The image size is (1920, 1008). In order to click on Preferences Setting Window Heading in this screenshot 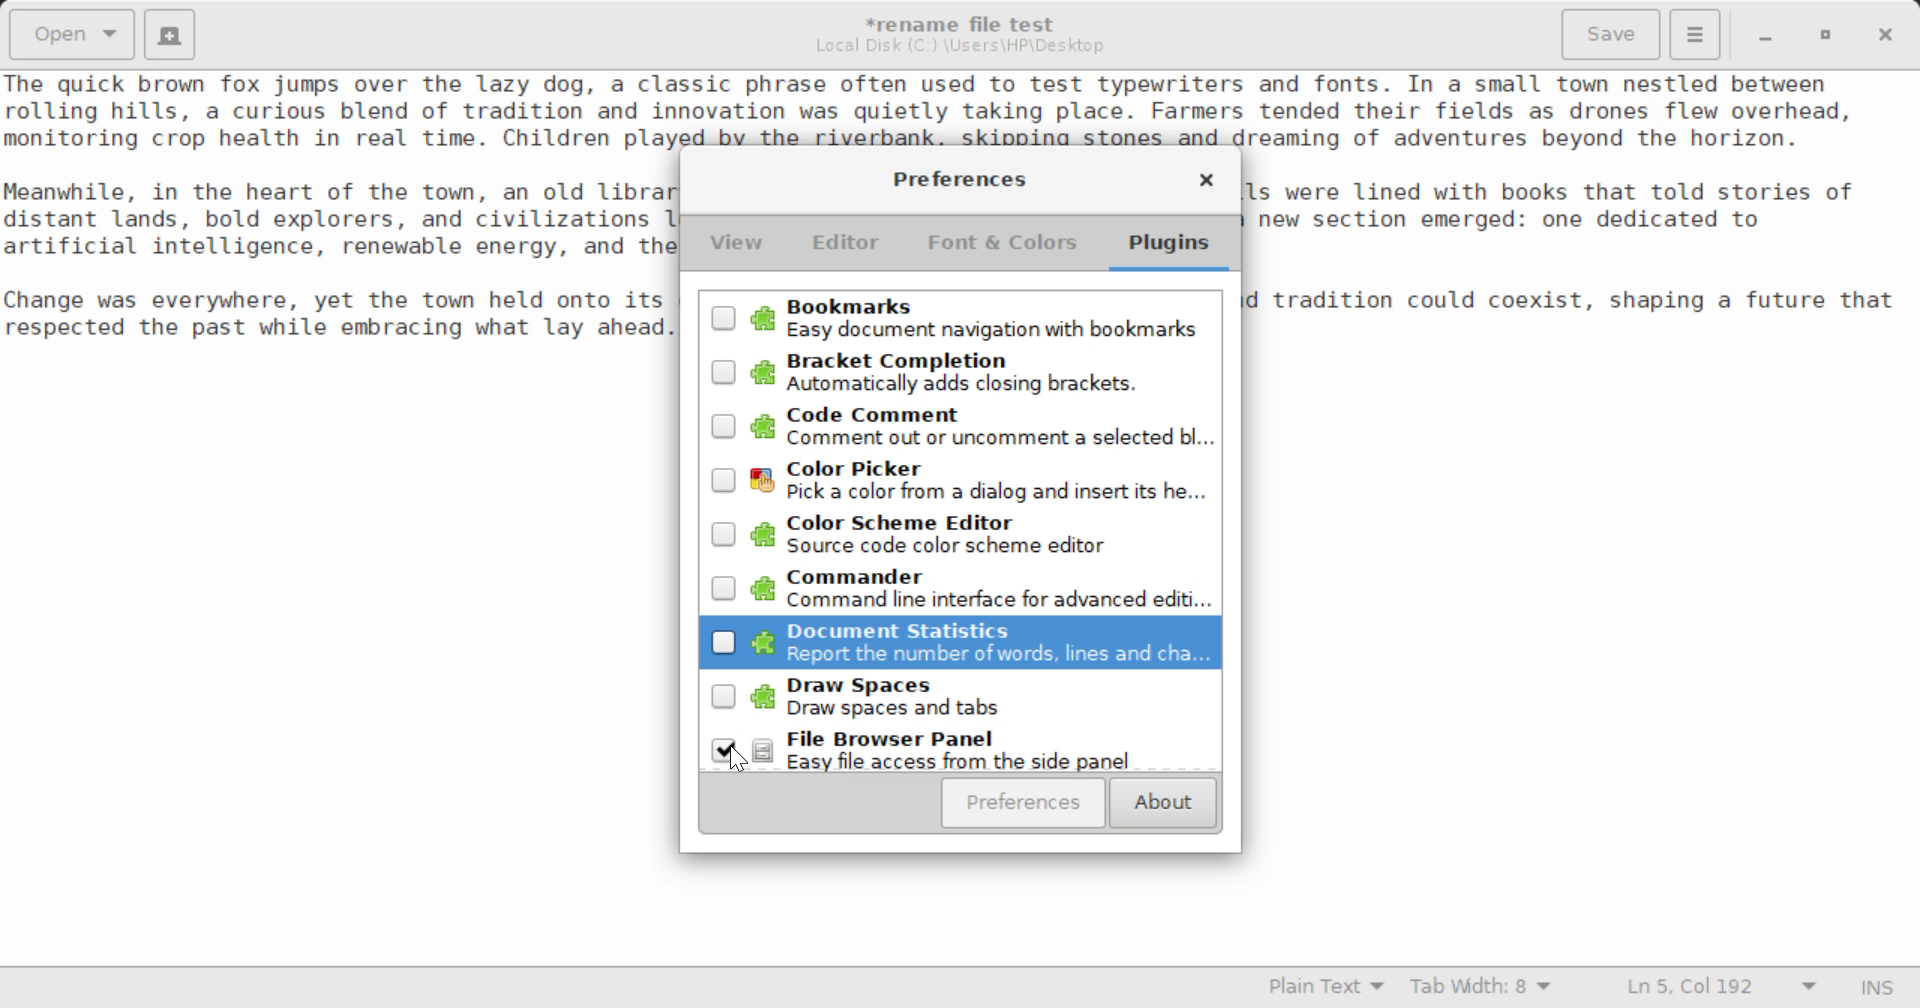, I will do `click(959, 179)`.